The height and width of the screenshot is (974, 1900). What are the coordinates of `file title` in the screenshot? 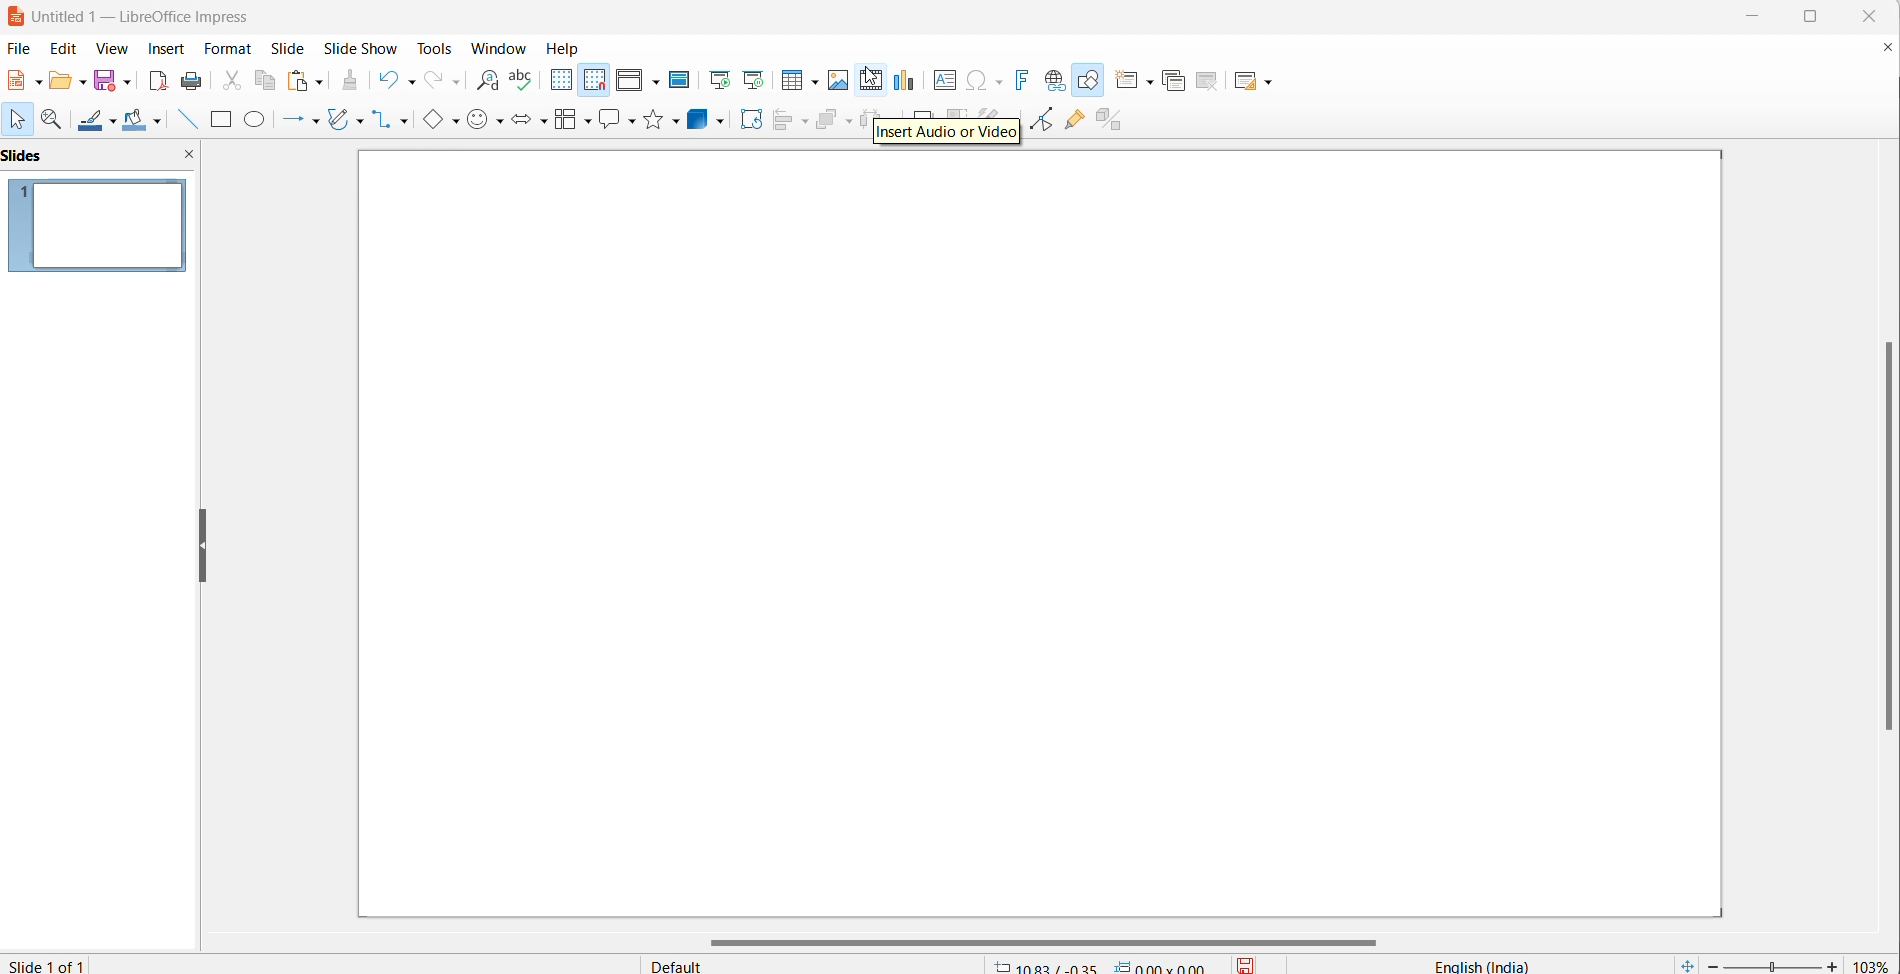 It's located at (147, 17).